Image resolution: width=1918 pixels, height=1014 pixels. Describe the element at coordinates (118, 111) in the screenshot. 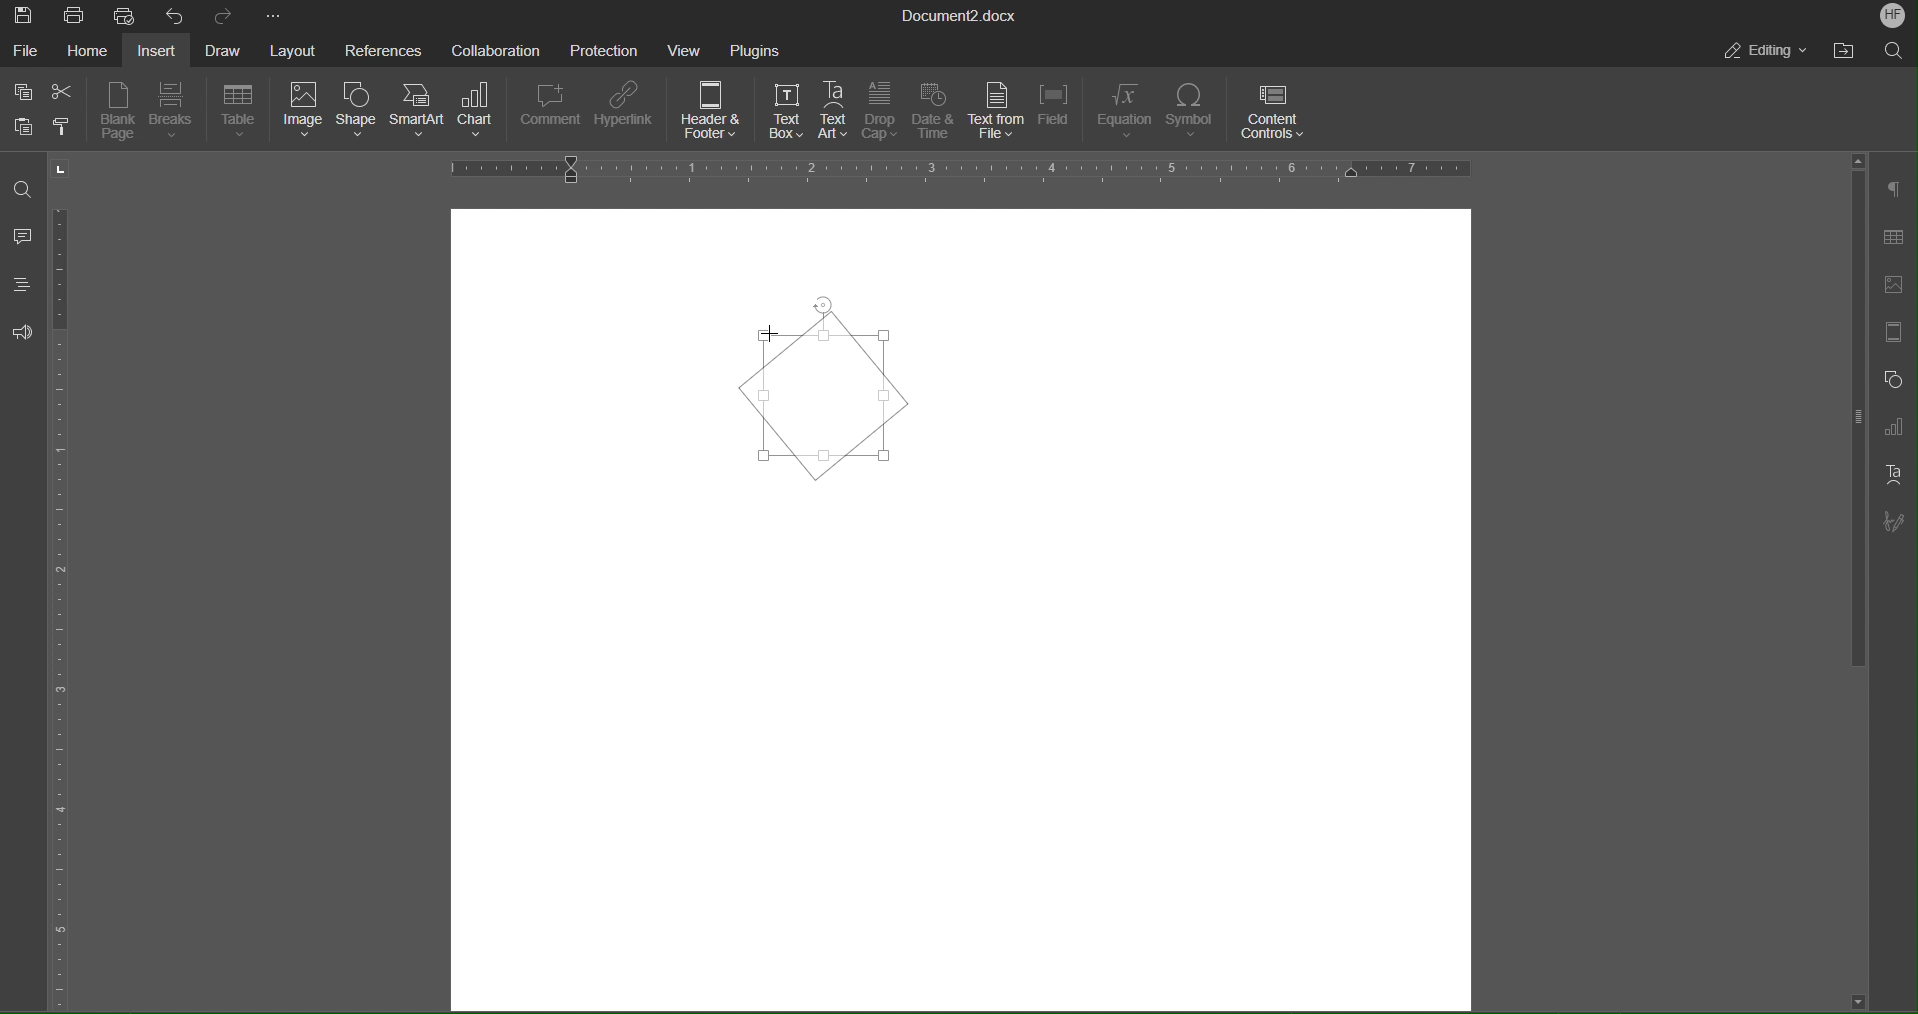

I see `Blank Page` at that location.